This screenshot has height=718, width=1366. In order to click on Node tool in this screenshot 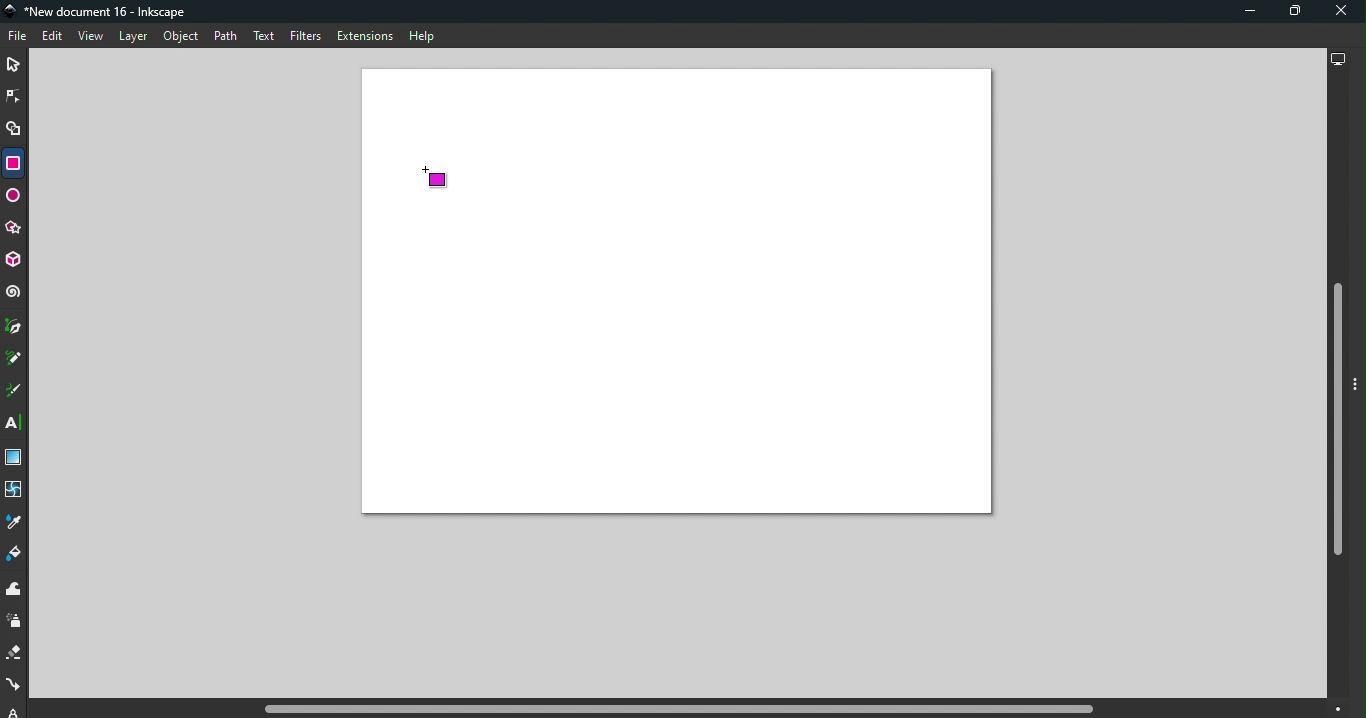, I will do `click(14, 95)`.